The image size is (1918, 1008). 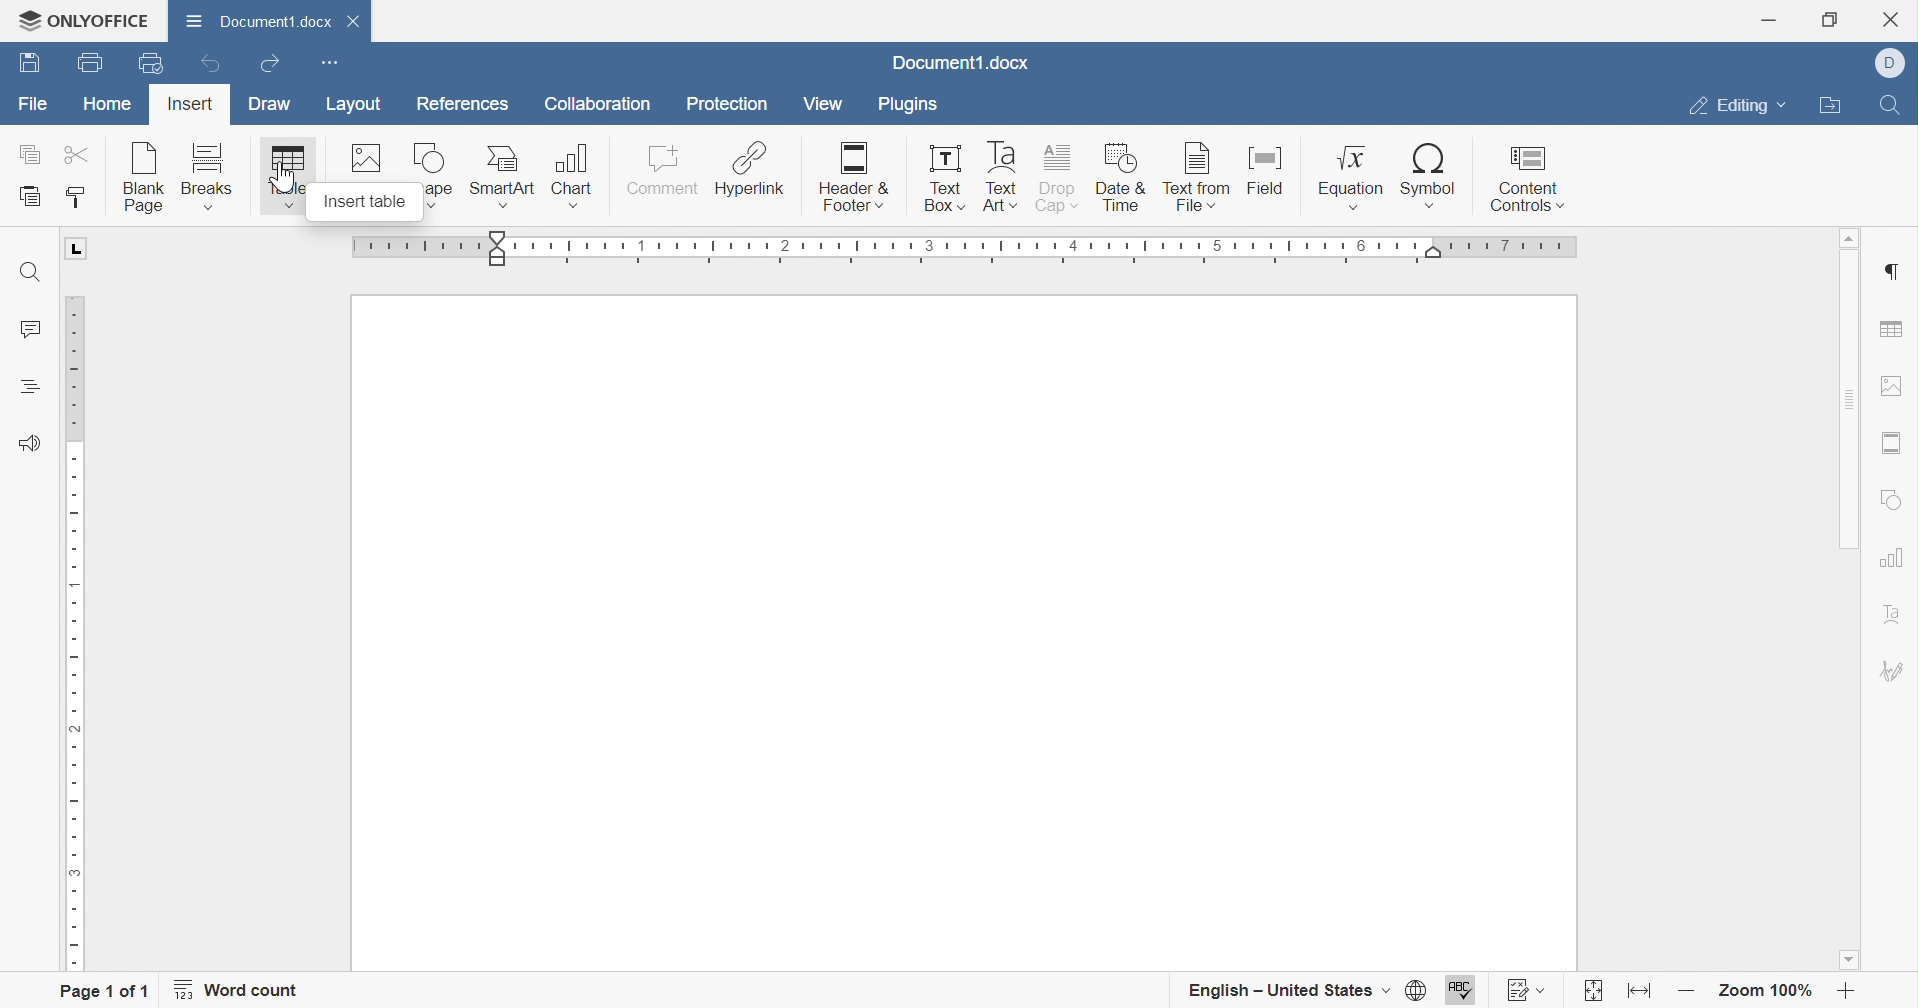 I want to click on Document1.docx, so click(x=263, y=22).